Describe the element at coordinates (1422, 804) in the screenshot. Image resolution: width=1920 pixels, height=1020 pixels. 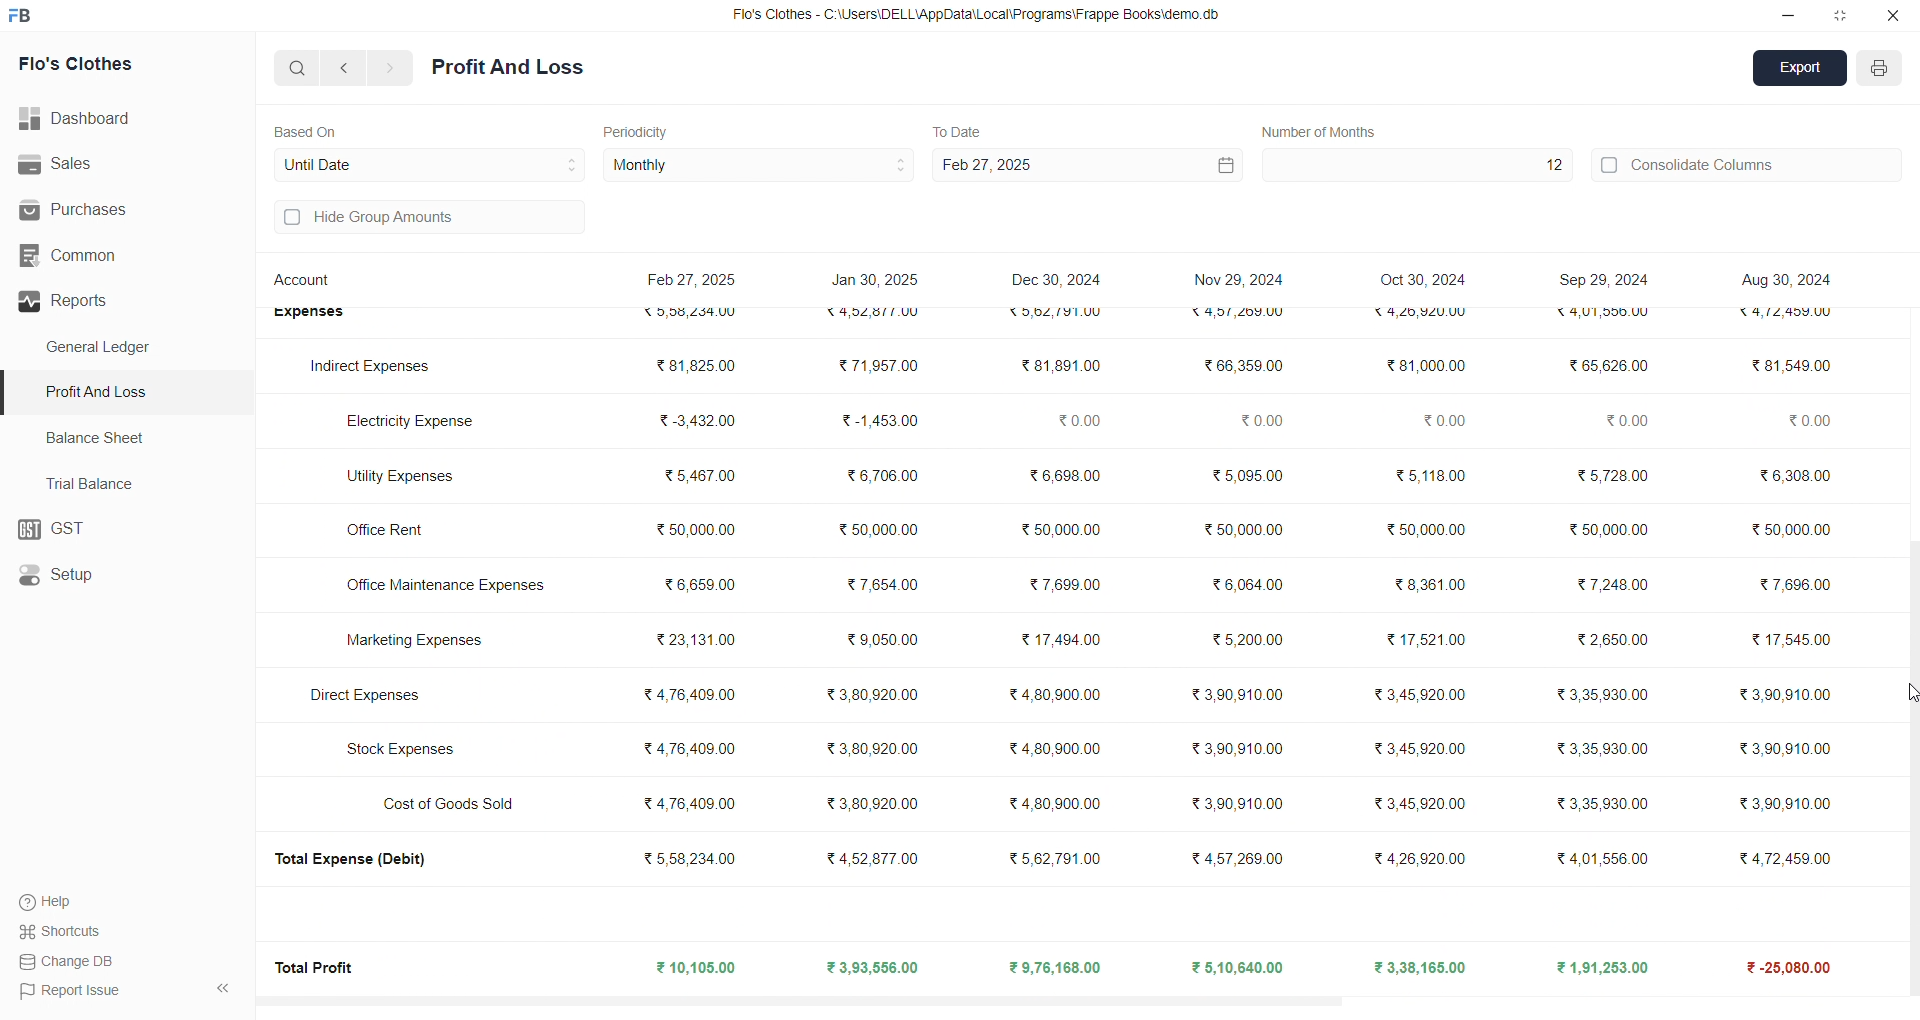
I see `₹3,45,920.00` at that location.